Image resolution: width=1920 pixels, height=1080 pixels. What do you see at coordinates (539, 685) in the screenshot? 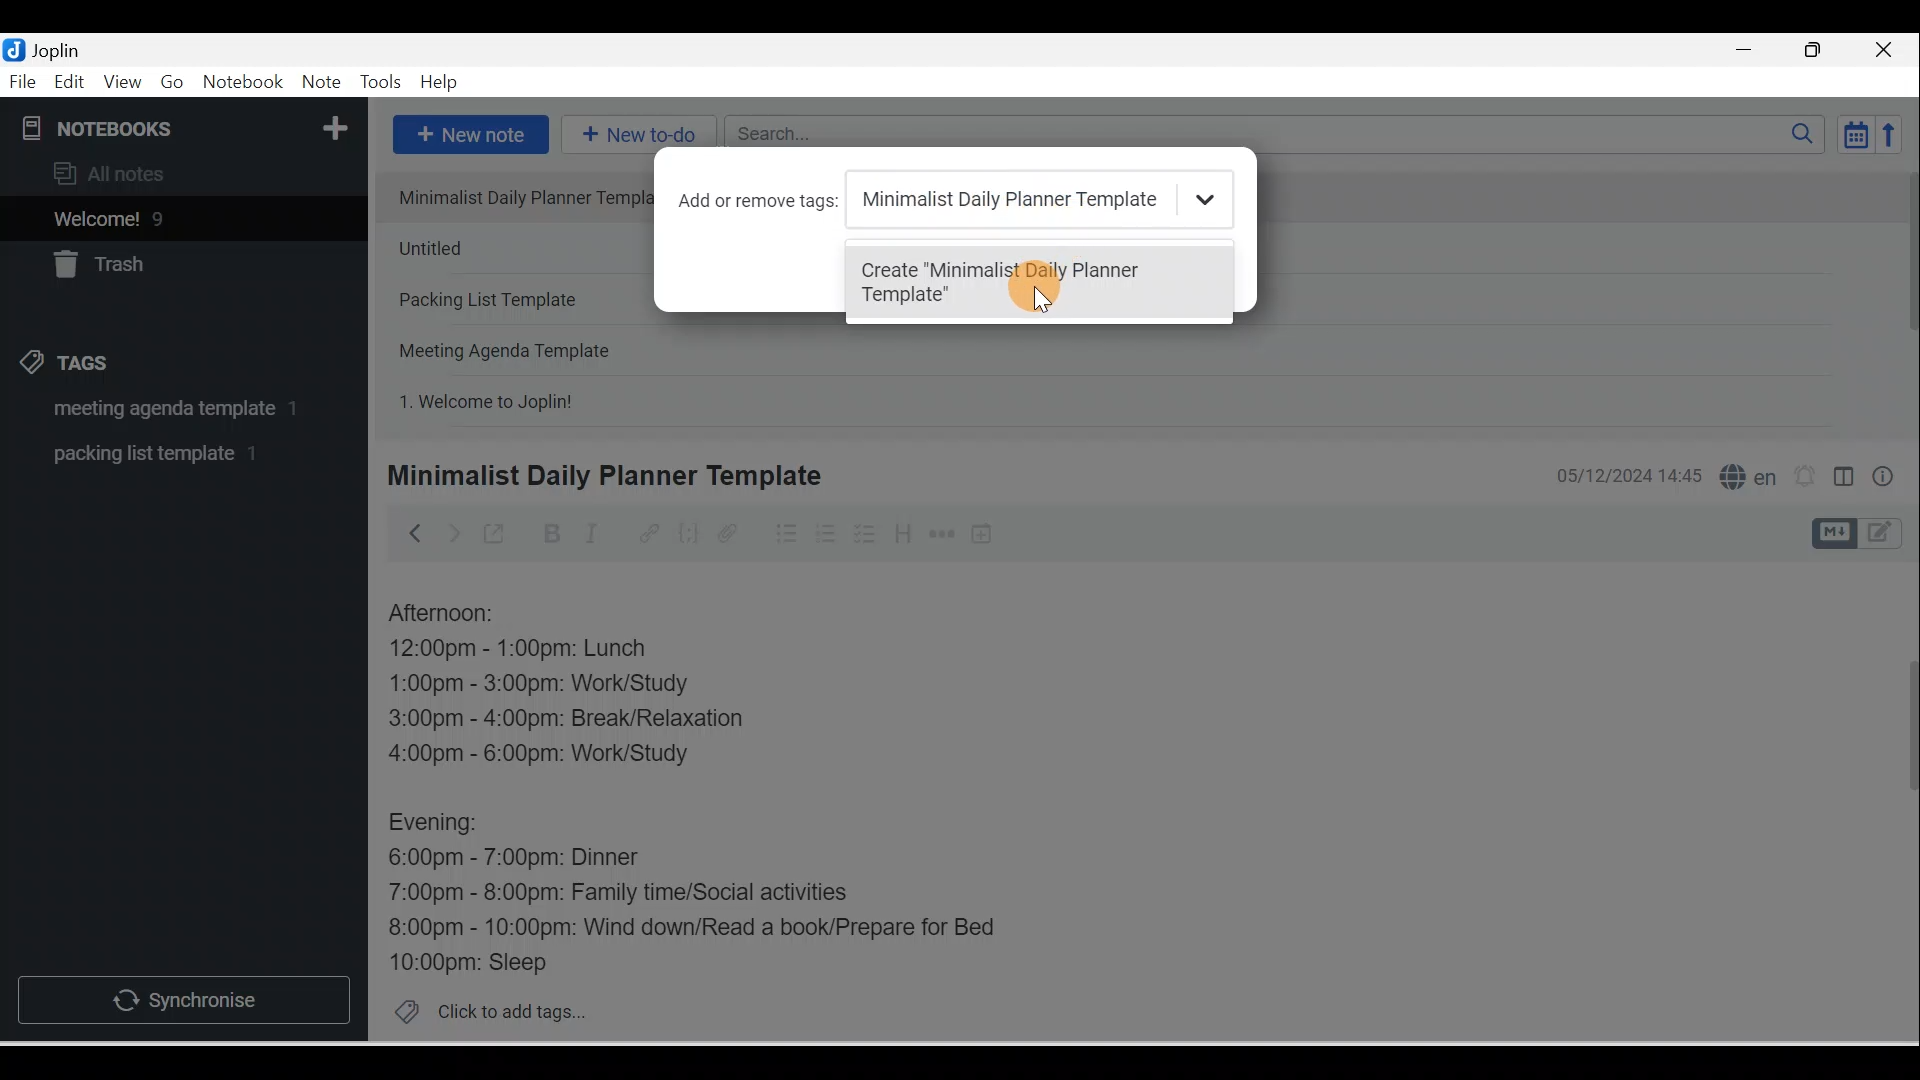
I see `1:00pm - 3:00pm: Work/Study` at bounding box center [539, 685].